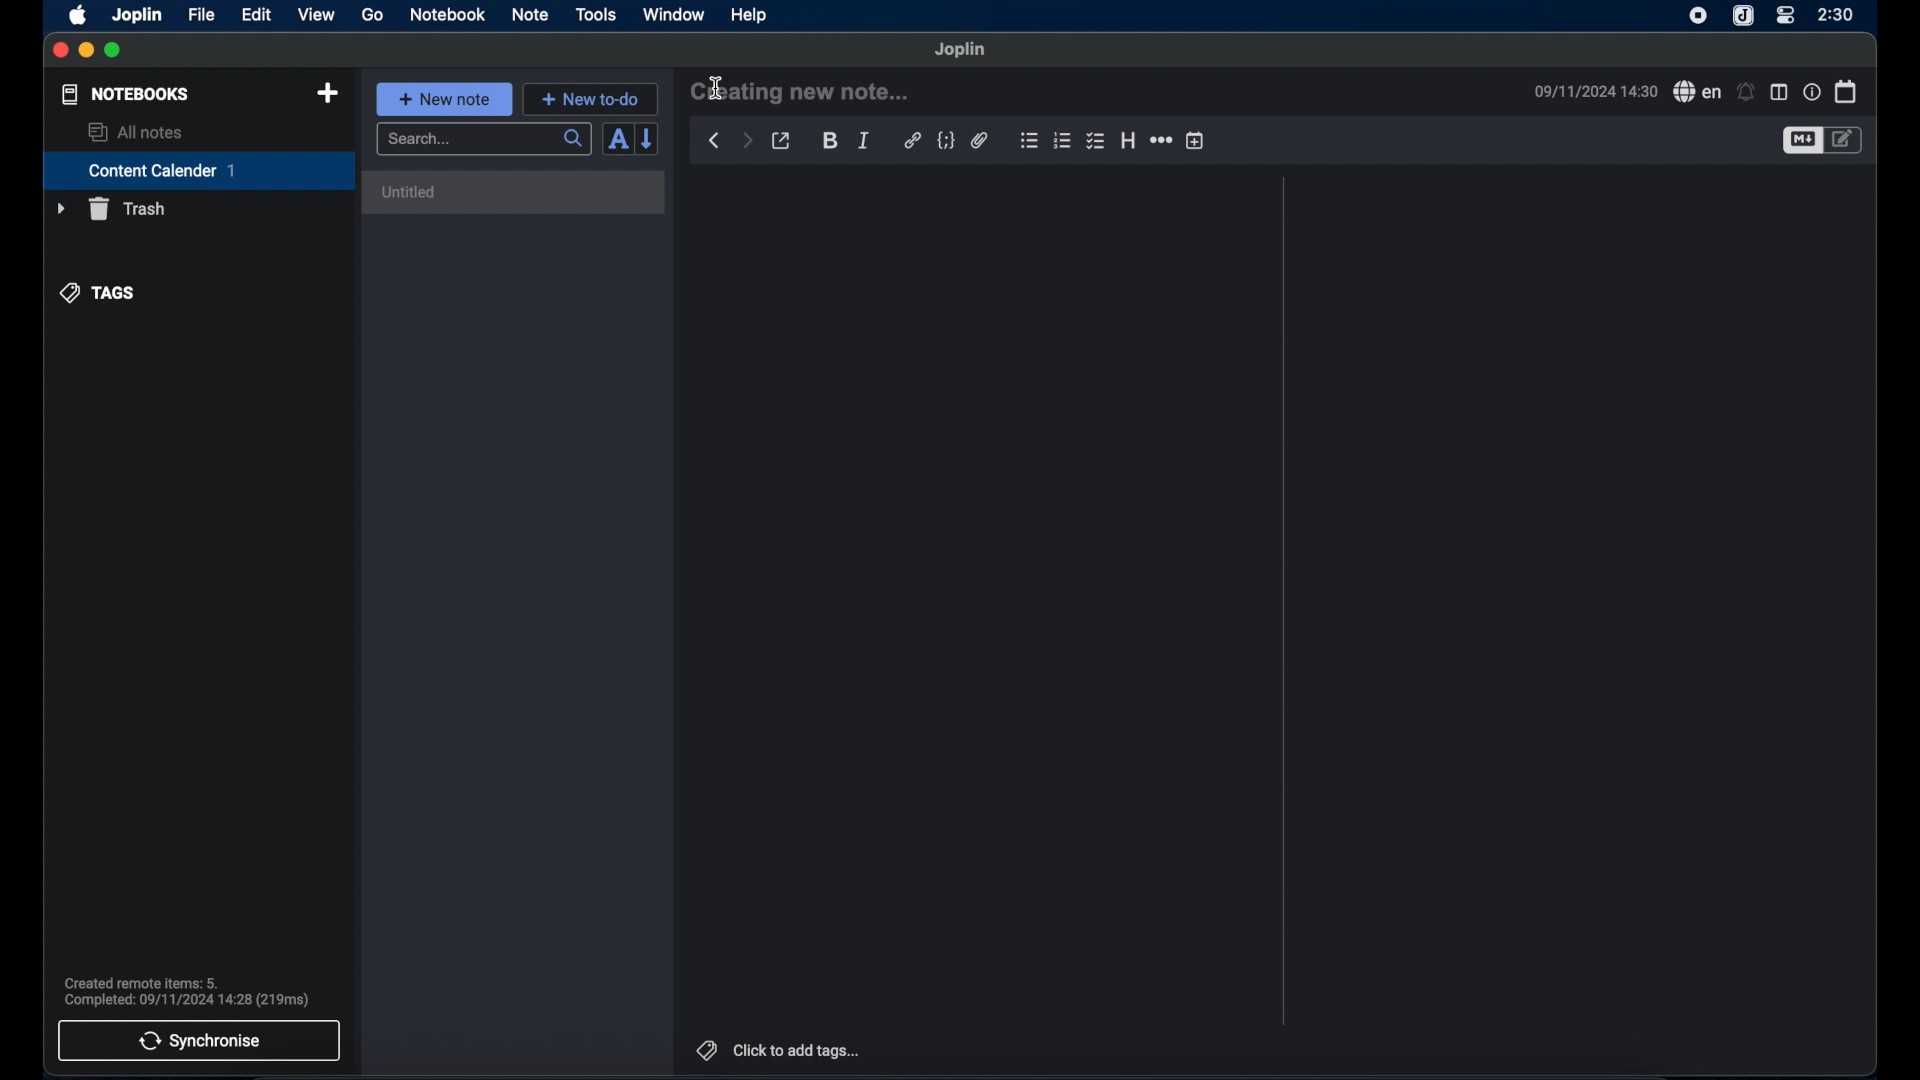  I want to click on click to add tags, so click(779, 1050).